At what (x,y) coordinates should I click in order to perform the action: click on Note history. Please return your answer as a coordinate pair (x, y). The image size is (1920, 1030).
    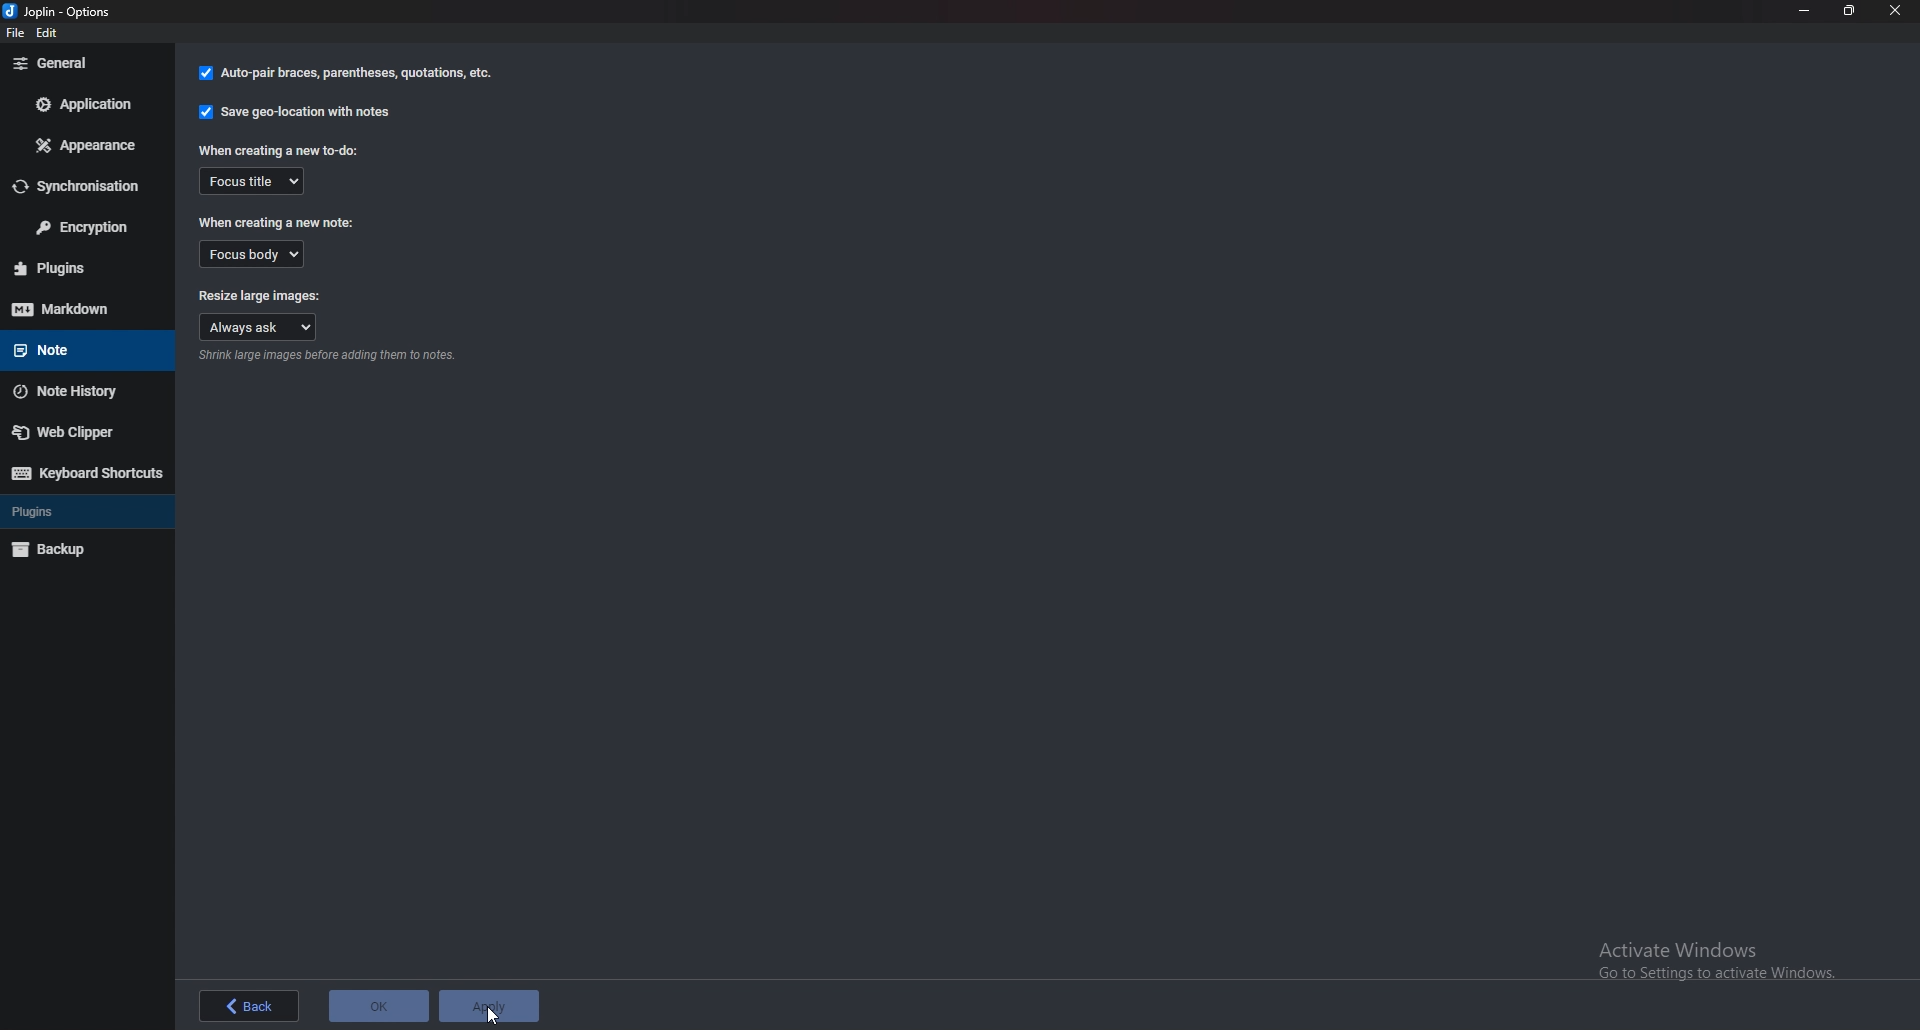
    Looking at the image, I should click on (80, 391).